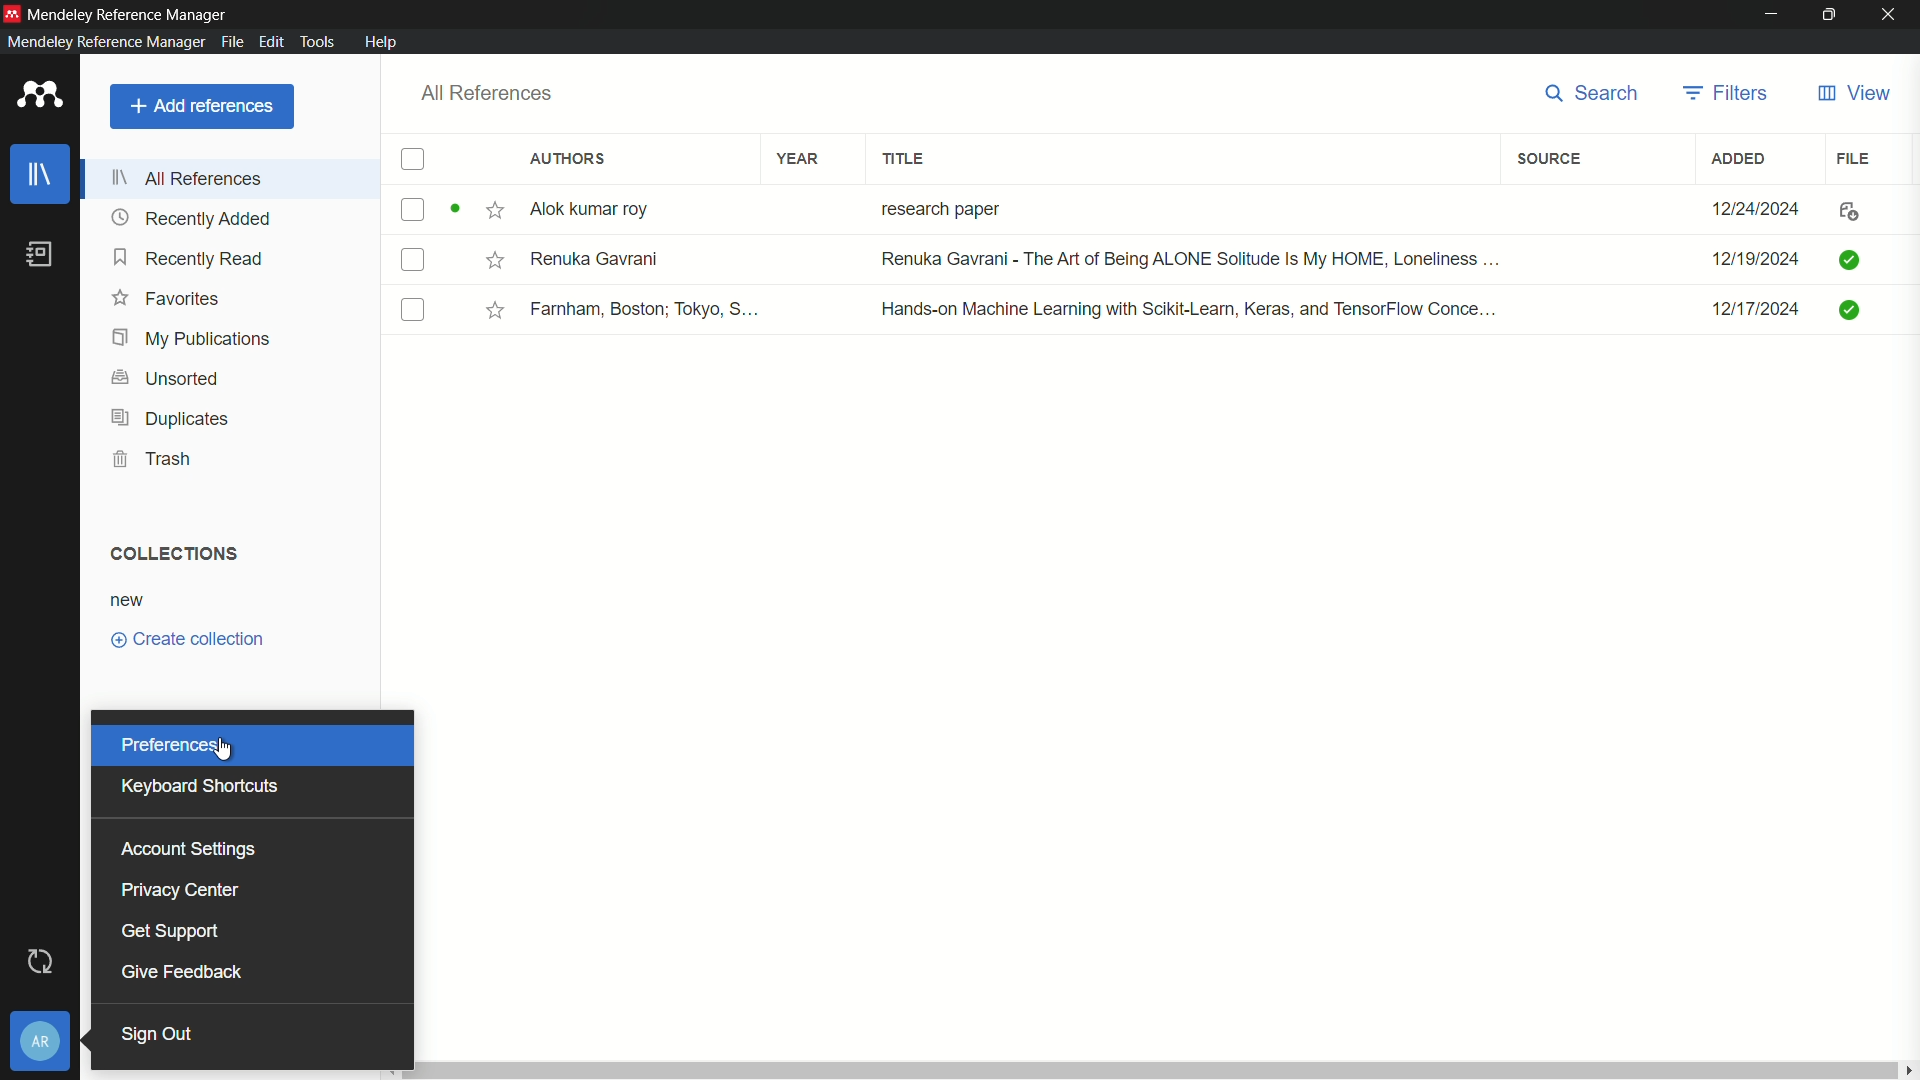 The width and height of the screenshot is (1920, 1080). Describe the element at coordinates (489, 211) in the screenshot. I see `favourite` at that location.